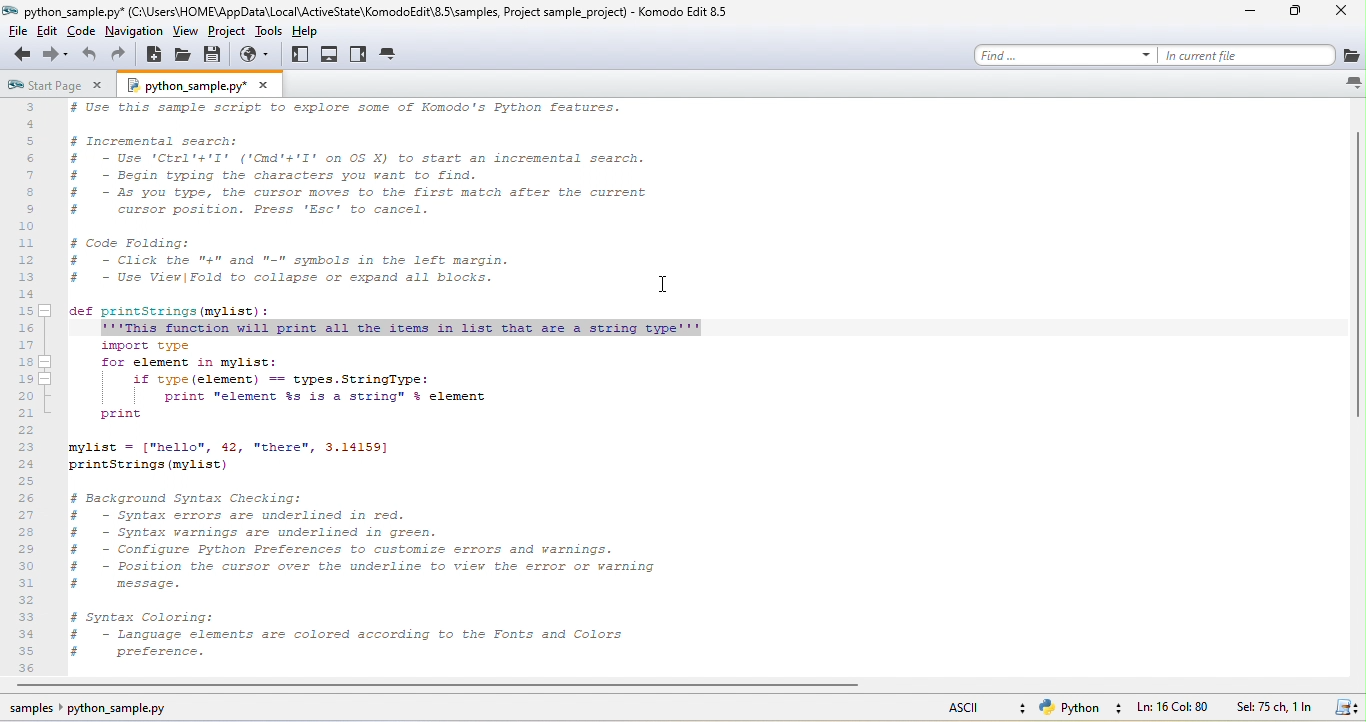  What do you see at coordinates (1245, 54) in the screenshot?
I see `in current file` at bounding box center [1245, 54].